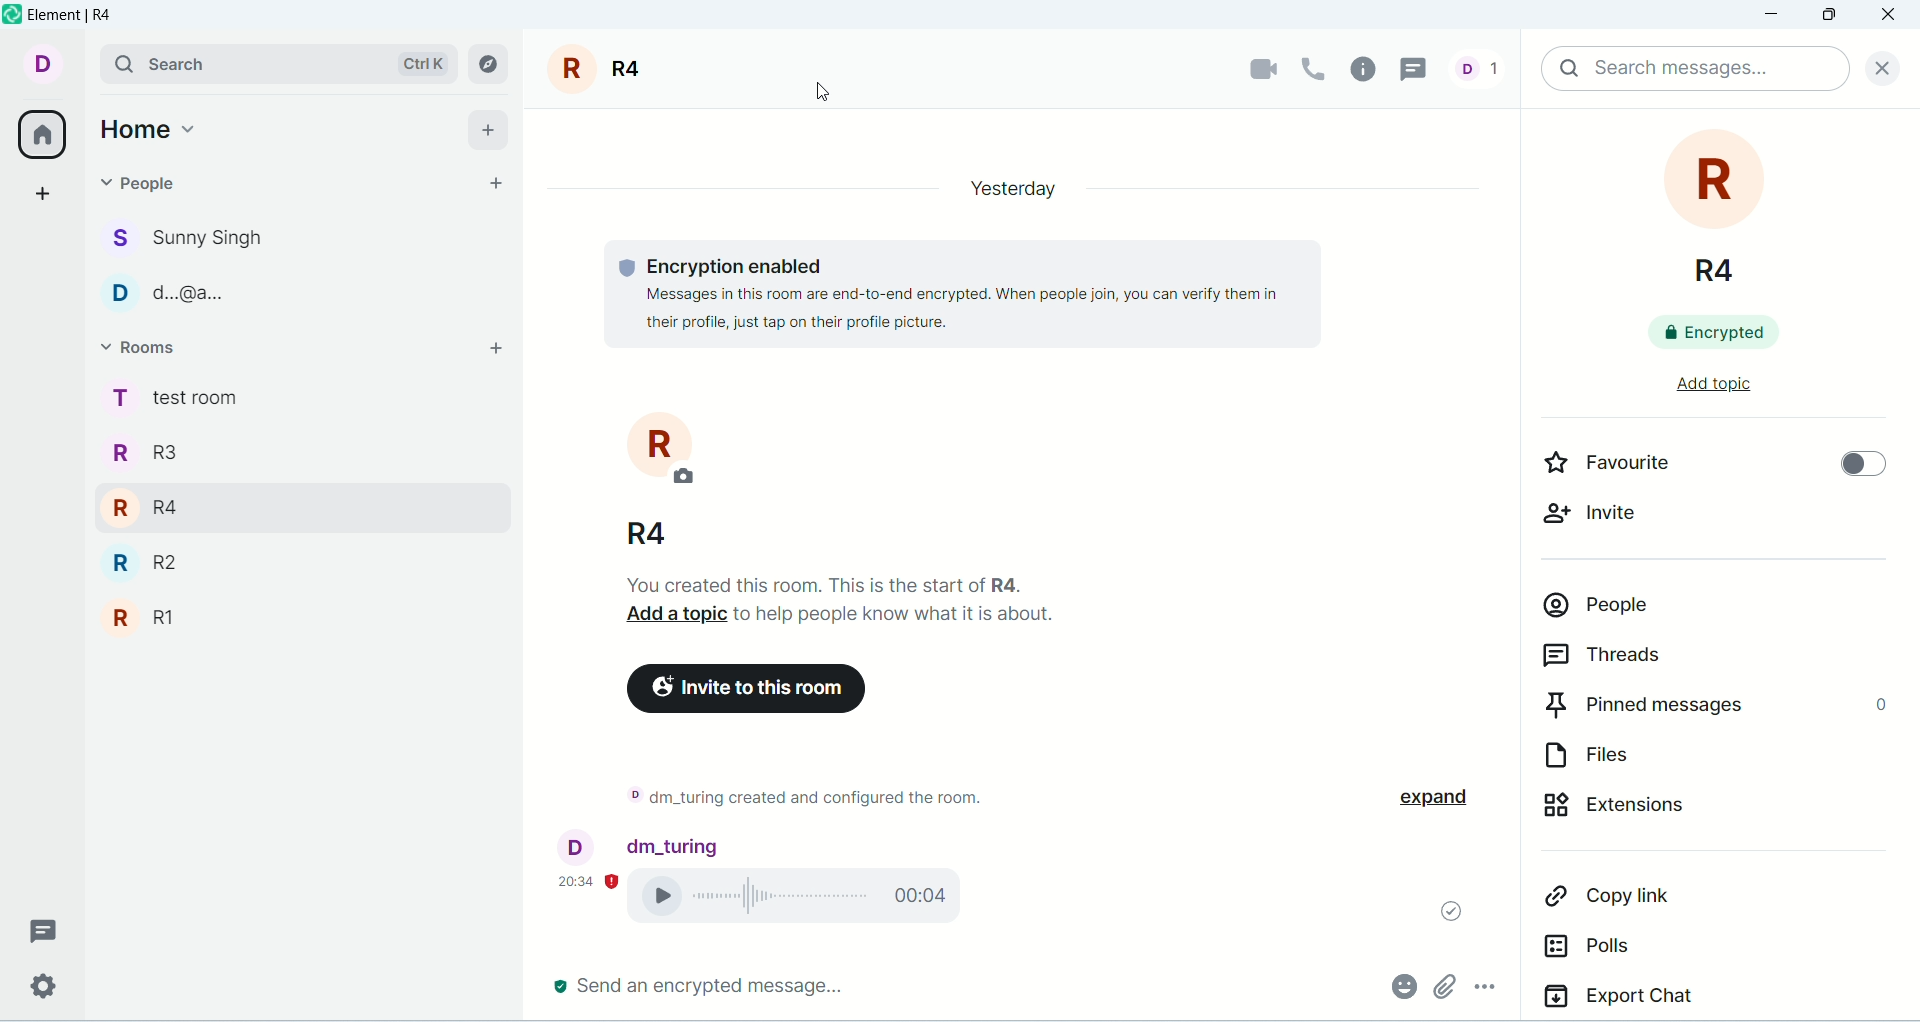 The height and width of the screenshot is (1022, 1920). What do you see at coordinates (277, 62) in the screenshot?
I see `search` at bounding box center [277, 62].